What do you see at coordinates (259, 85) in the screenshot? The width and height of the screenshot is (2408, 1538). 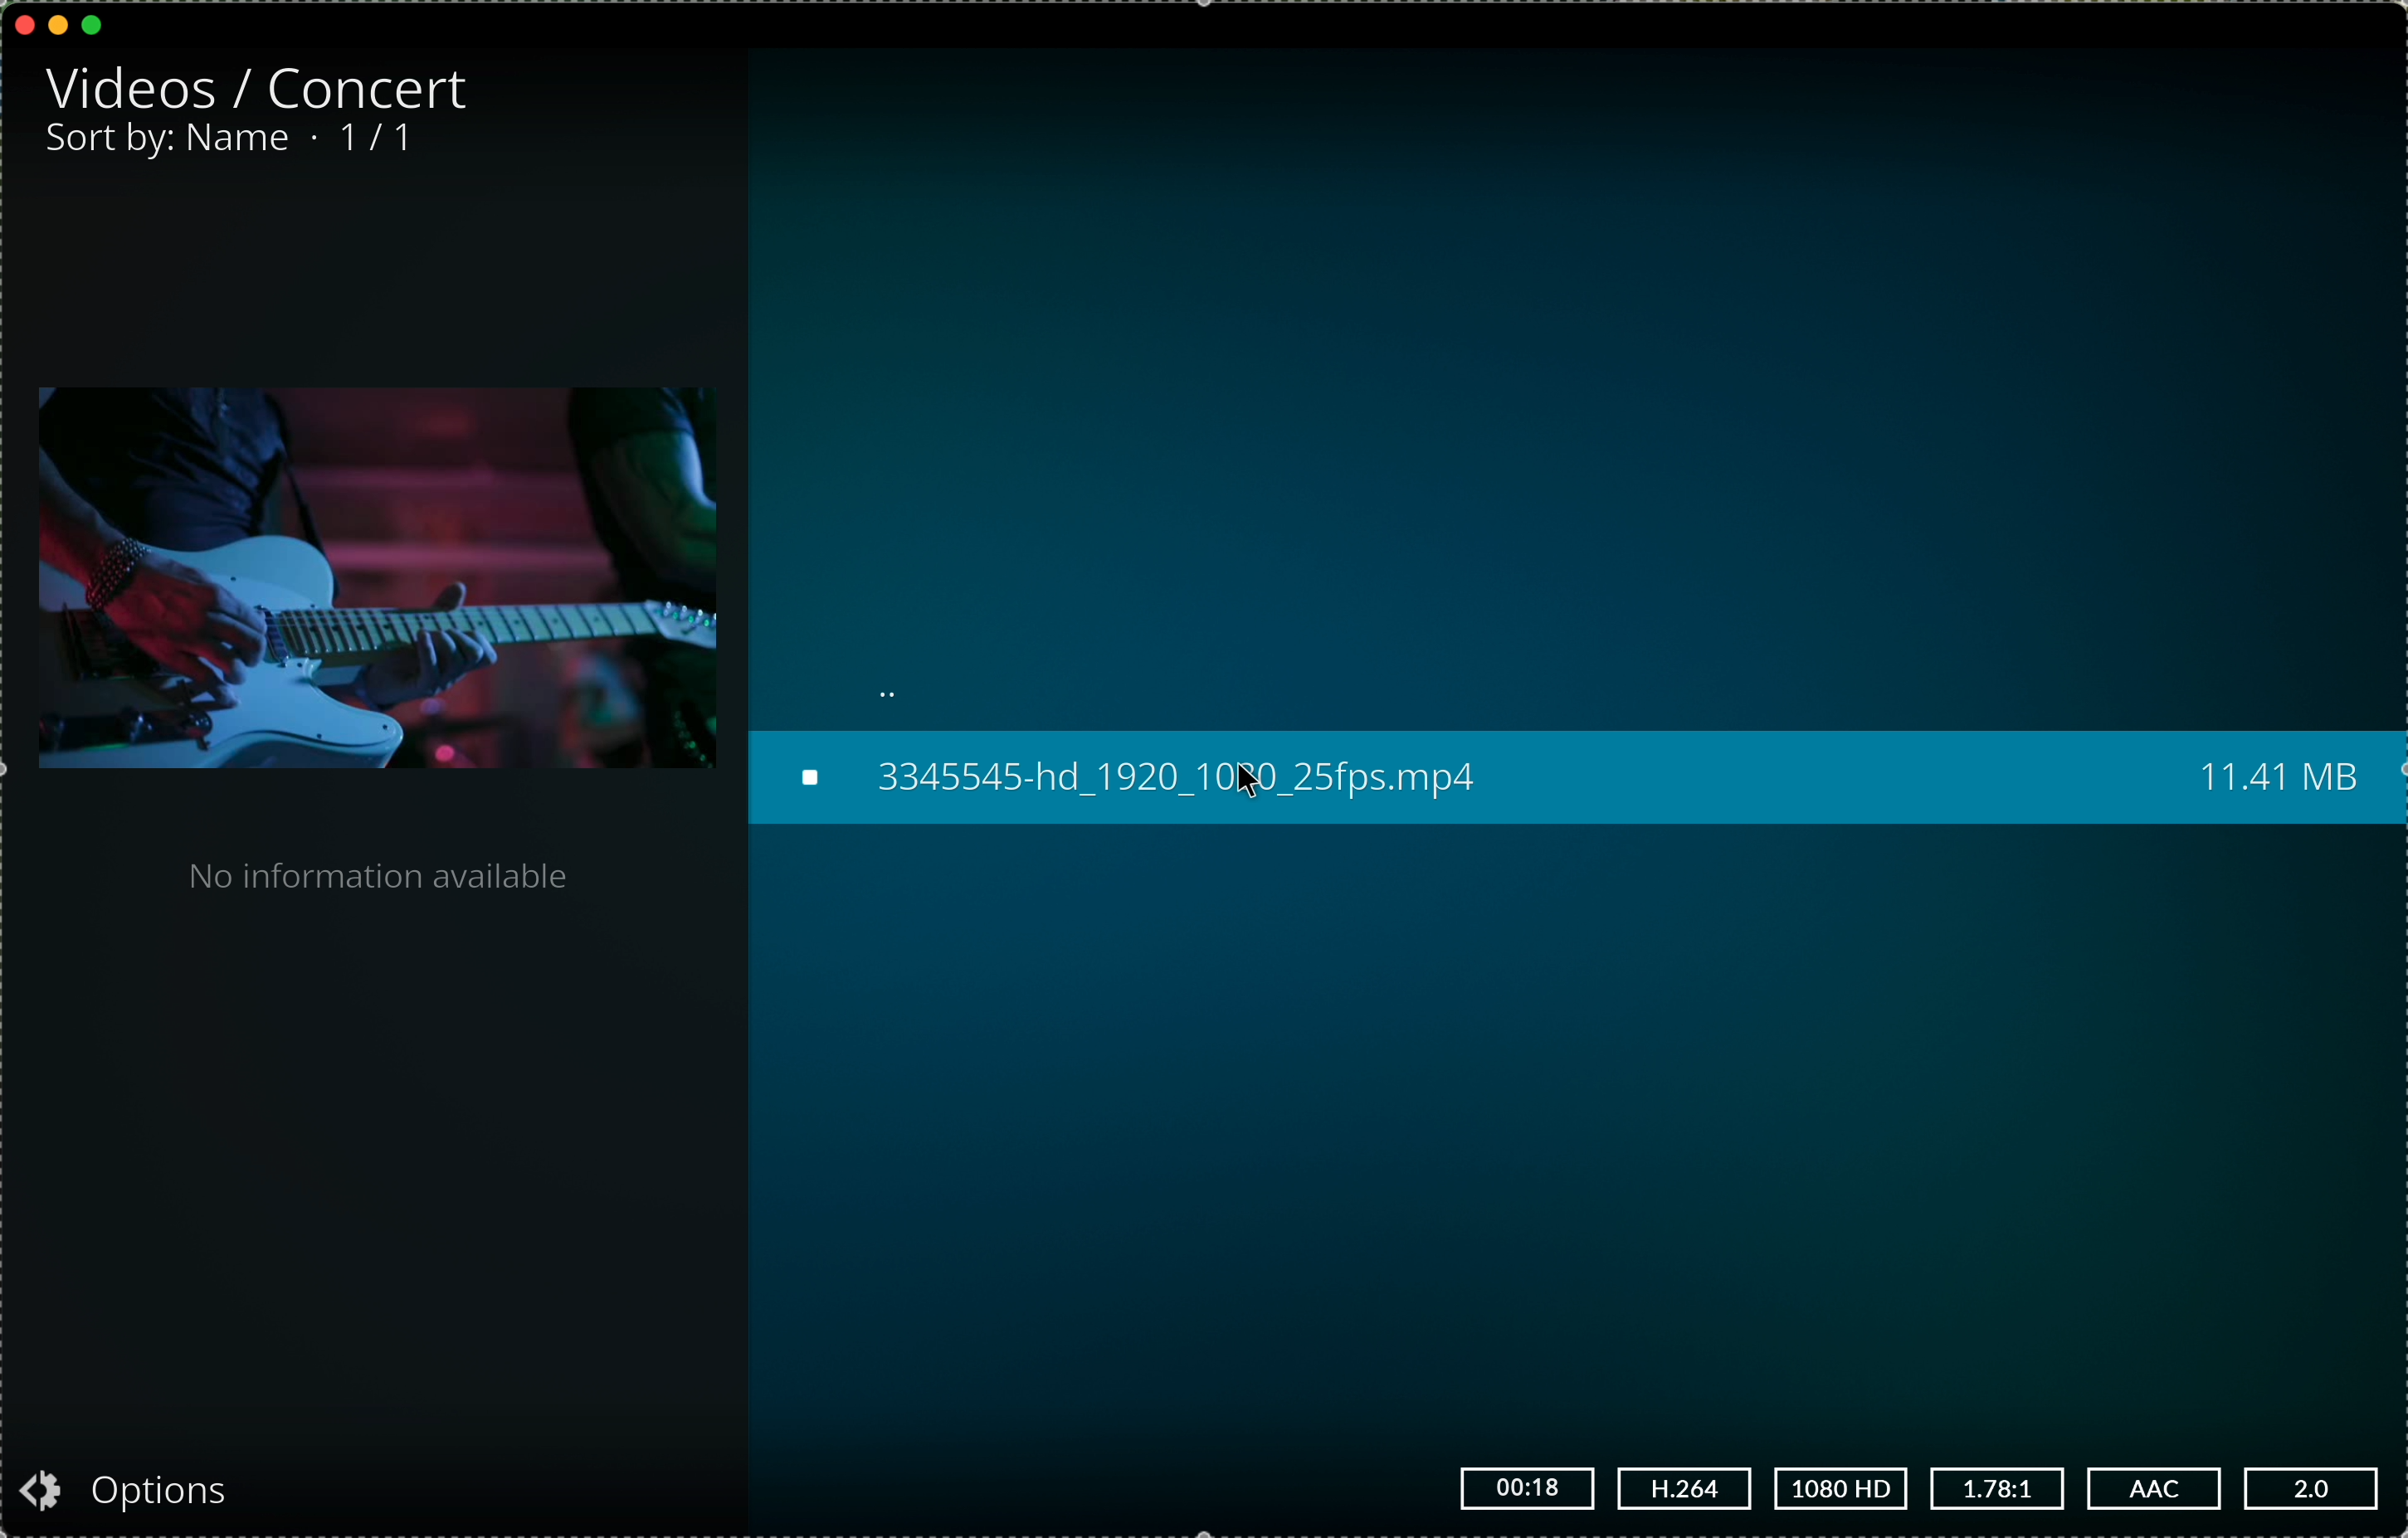 I see `videos/concert` at bounding box center [259, 85].